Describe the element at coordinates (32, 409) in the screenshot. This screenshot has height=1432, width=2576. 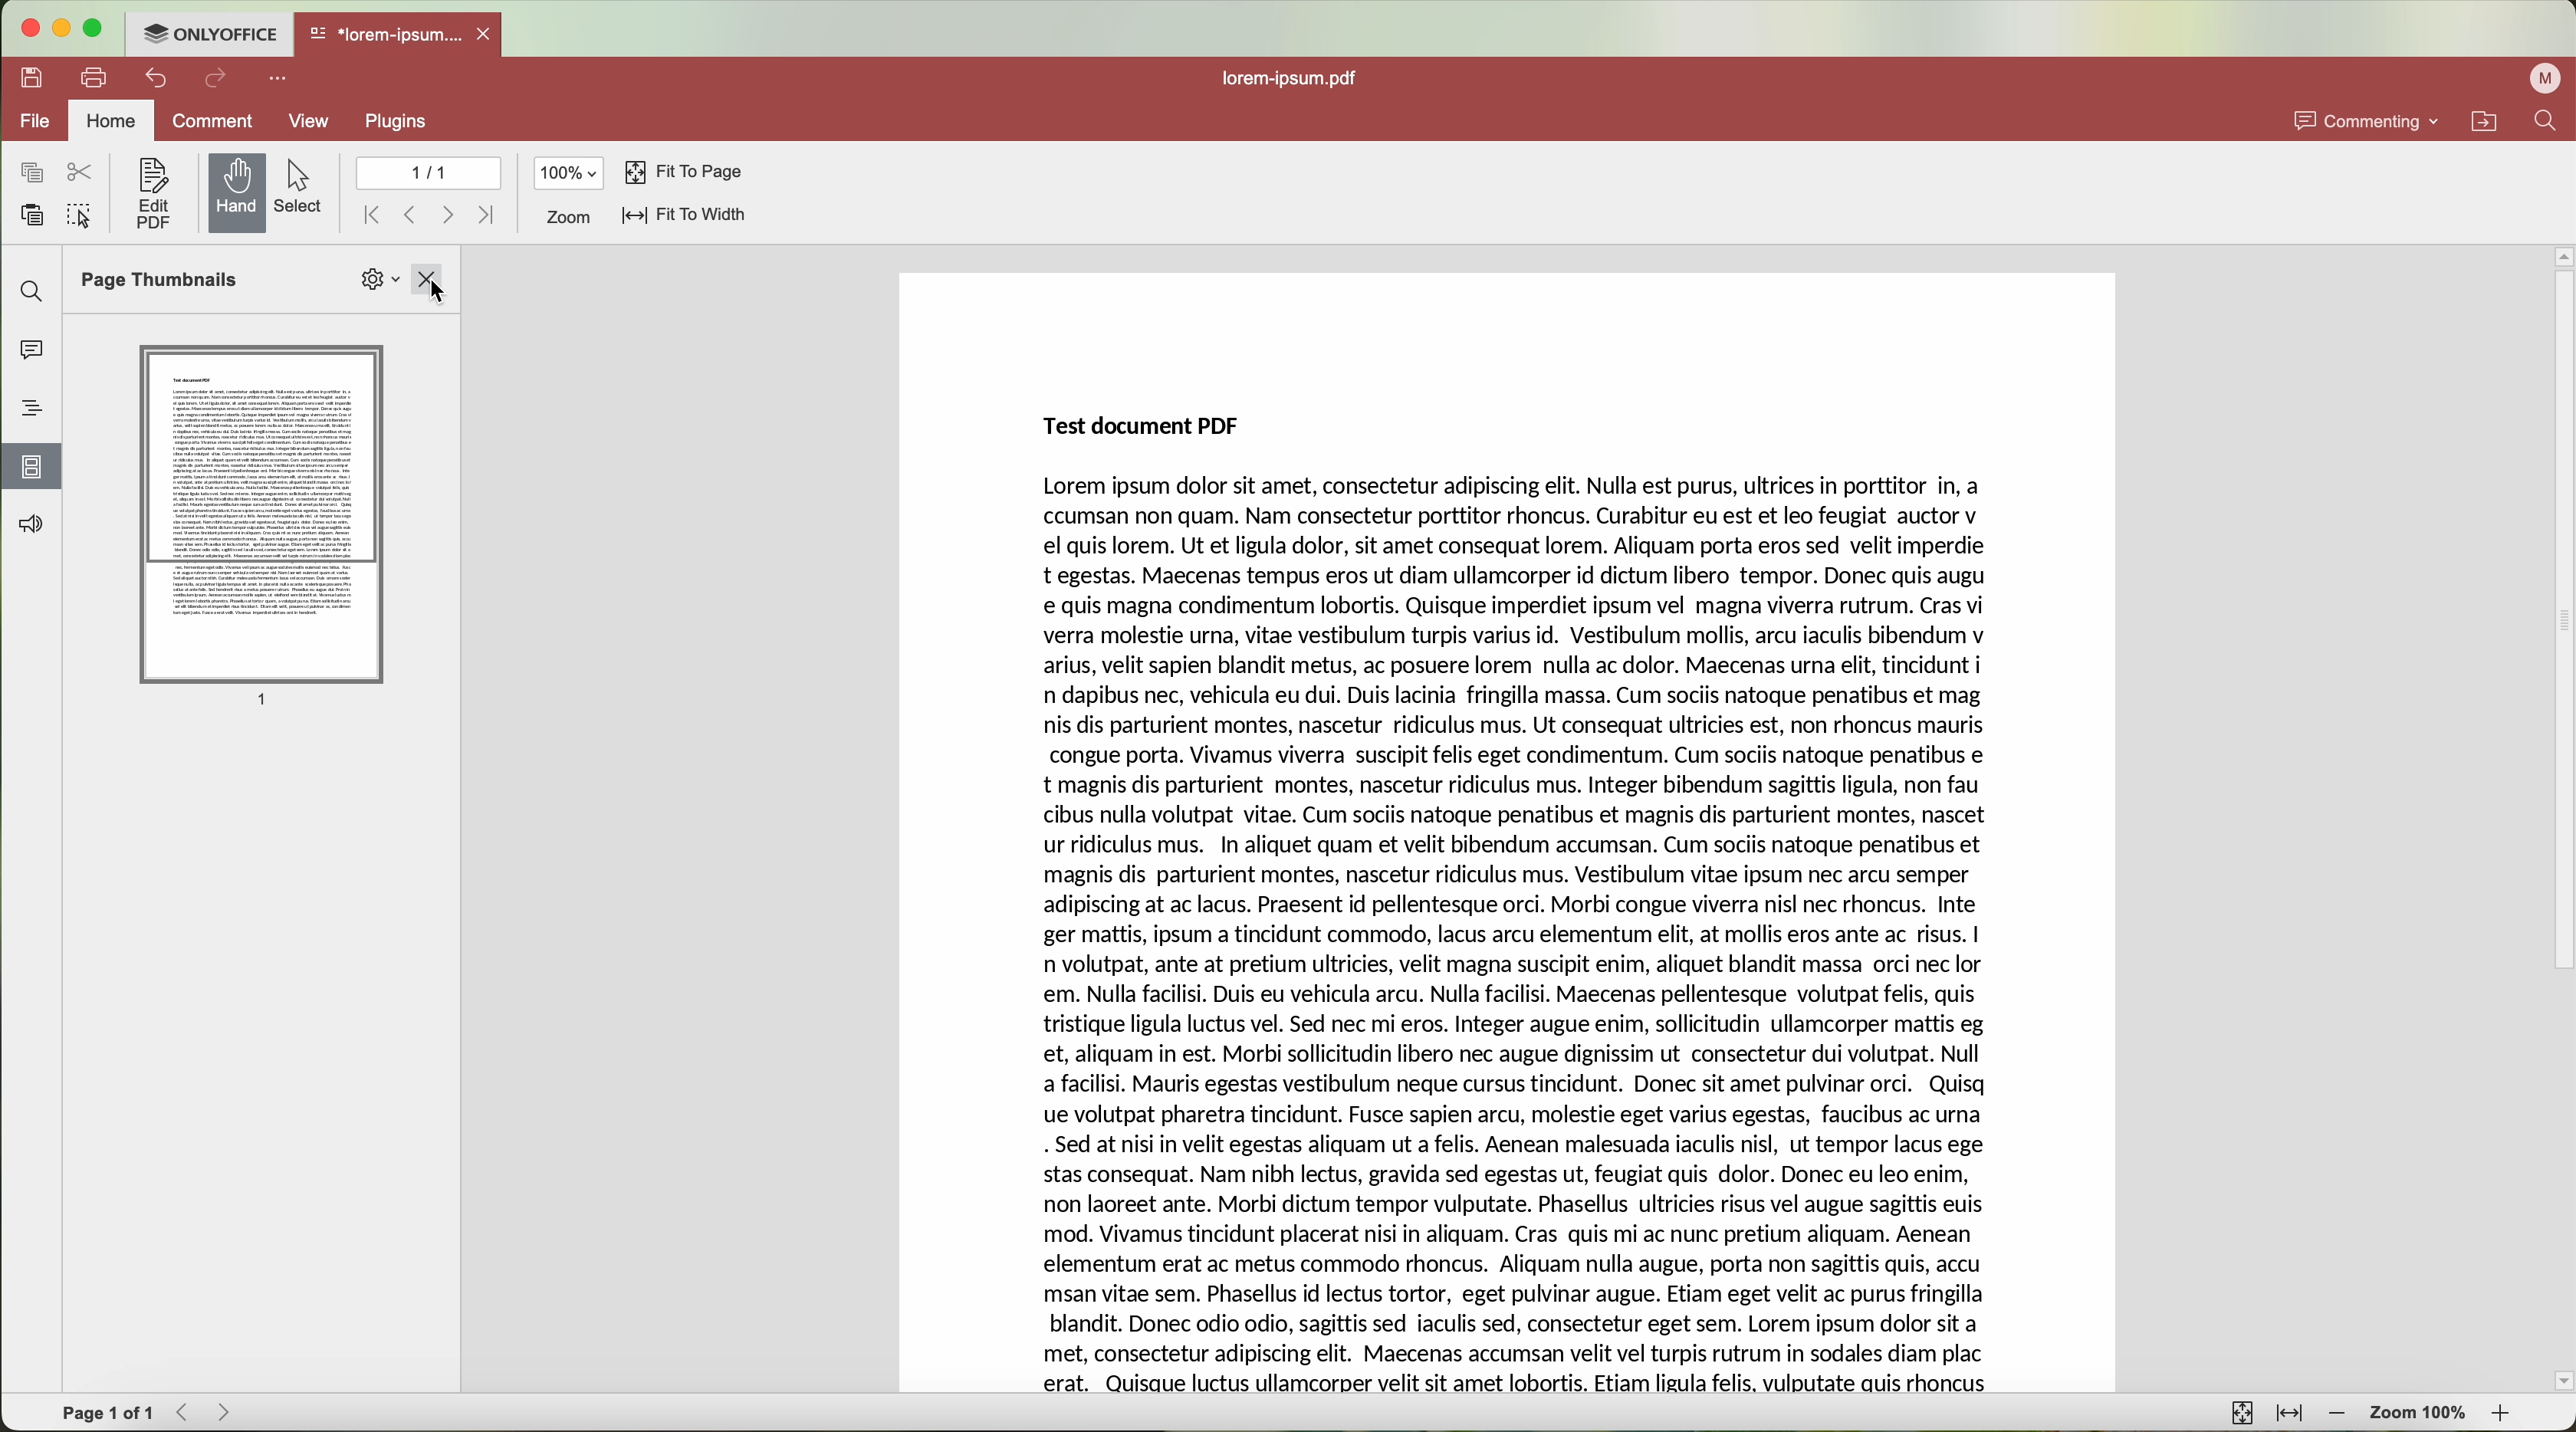
I see `headings` at that location.